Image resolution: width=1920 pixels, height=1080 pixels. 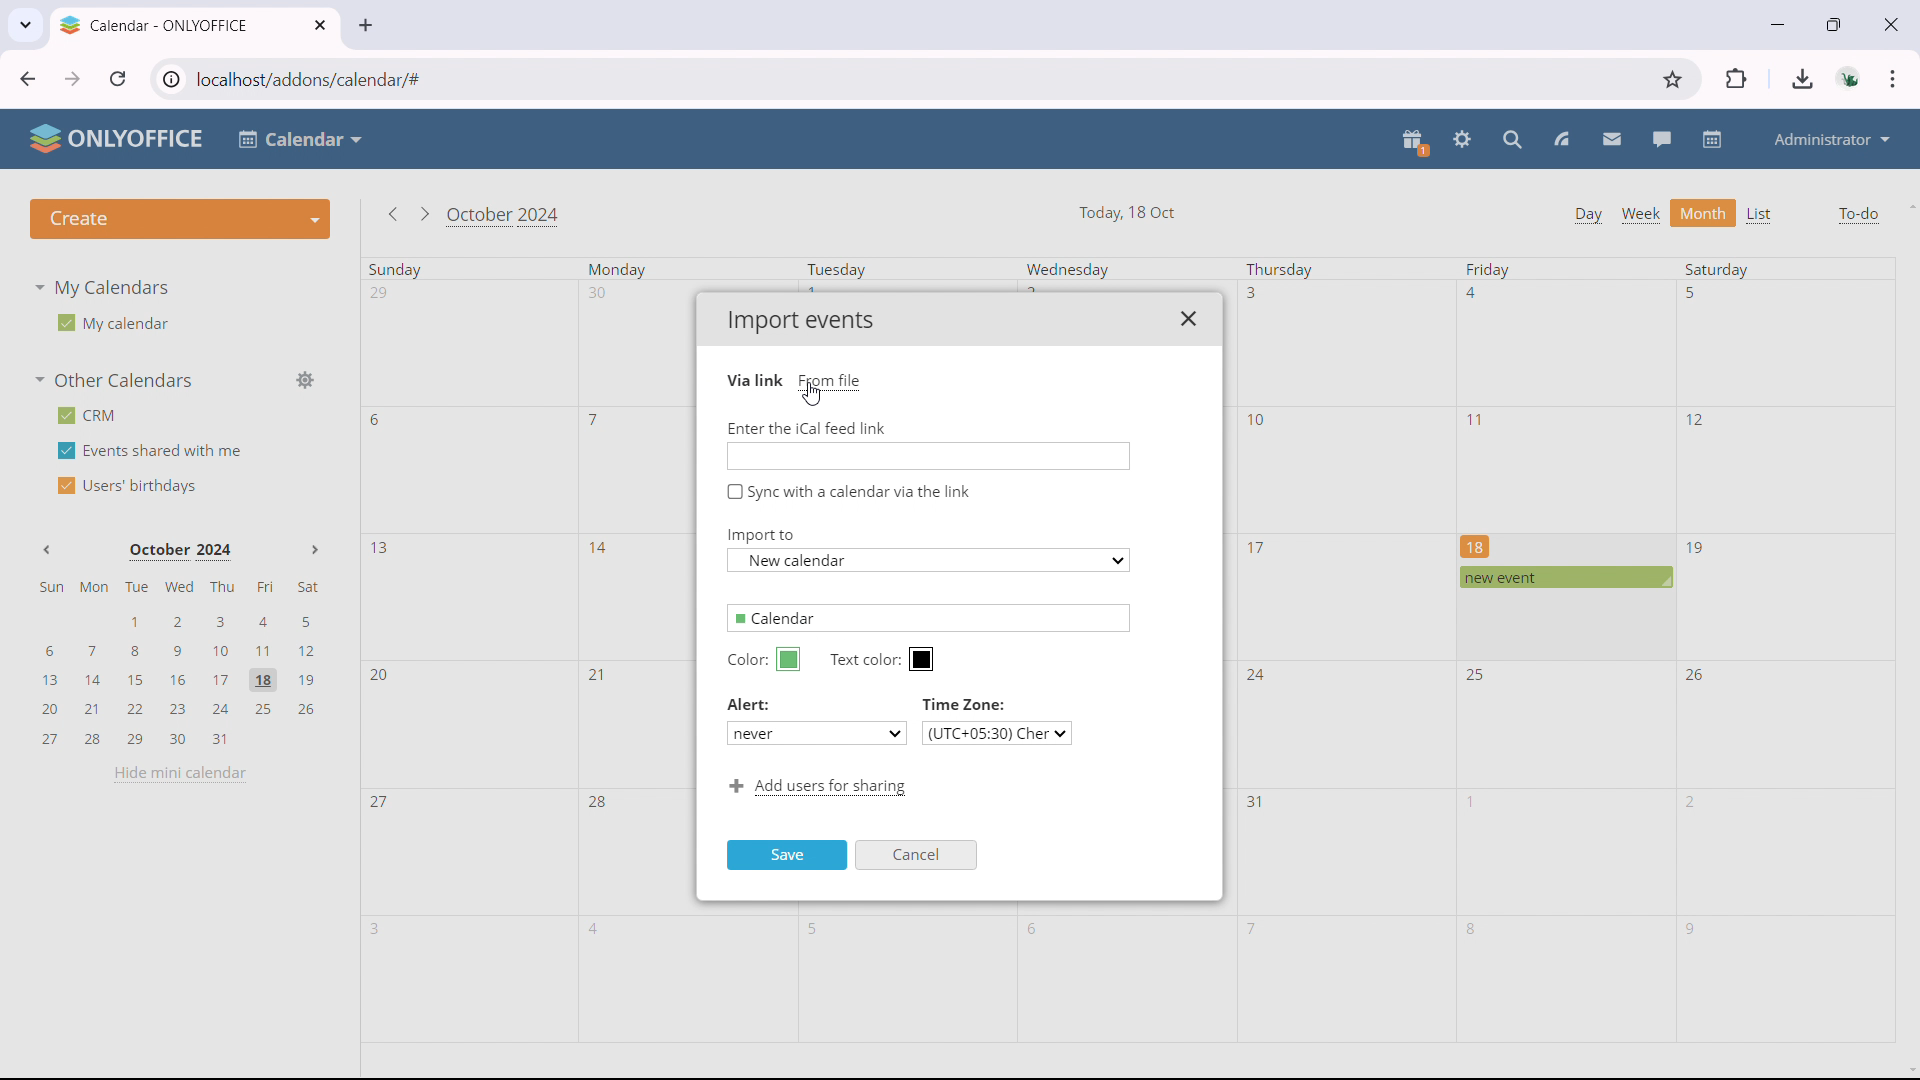 What do you see at coordinates (1889, 23) in the screenshot?
I see `close` at bounding box center [1889, 23].